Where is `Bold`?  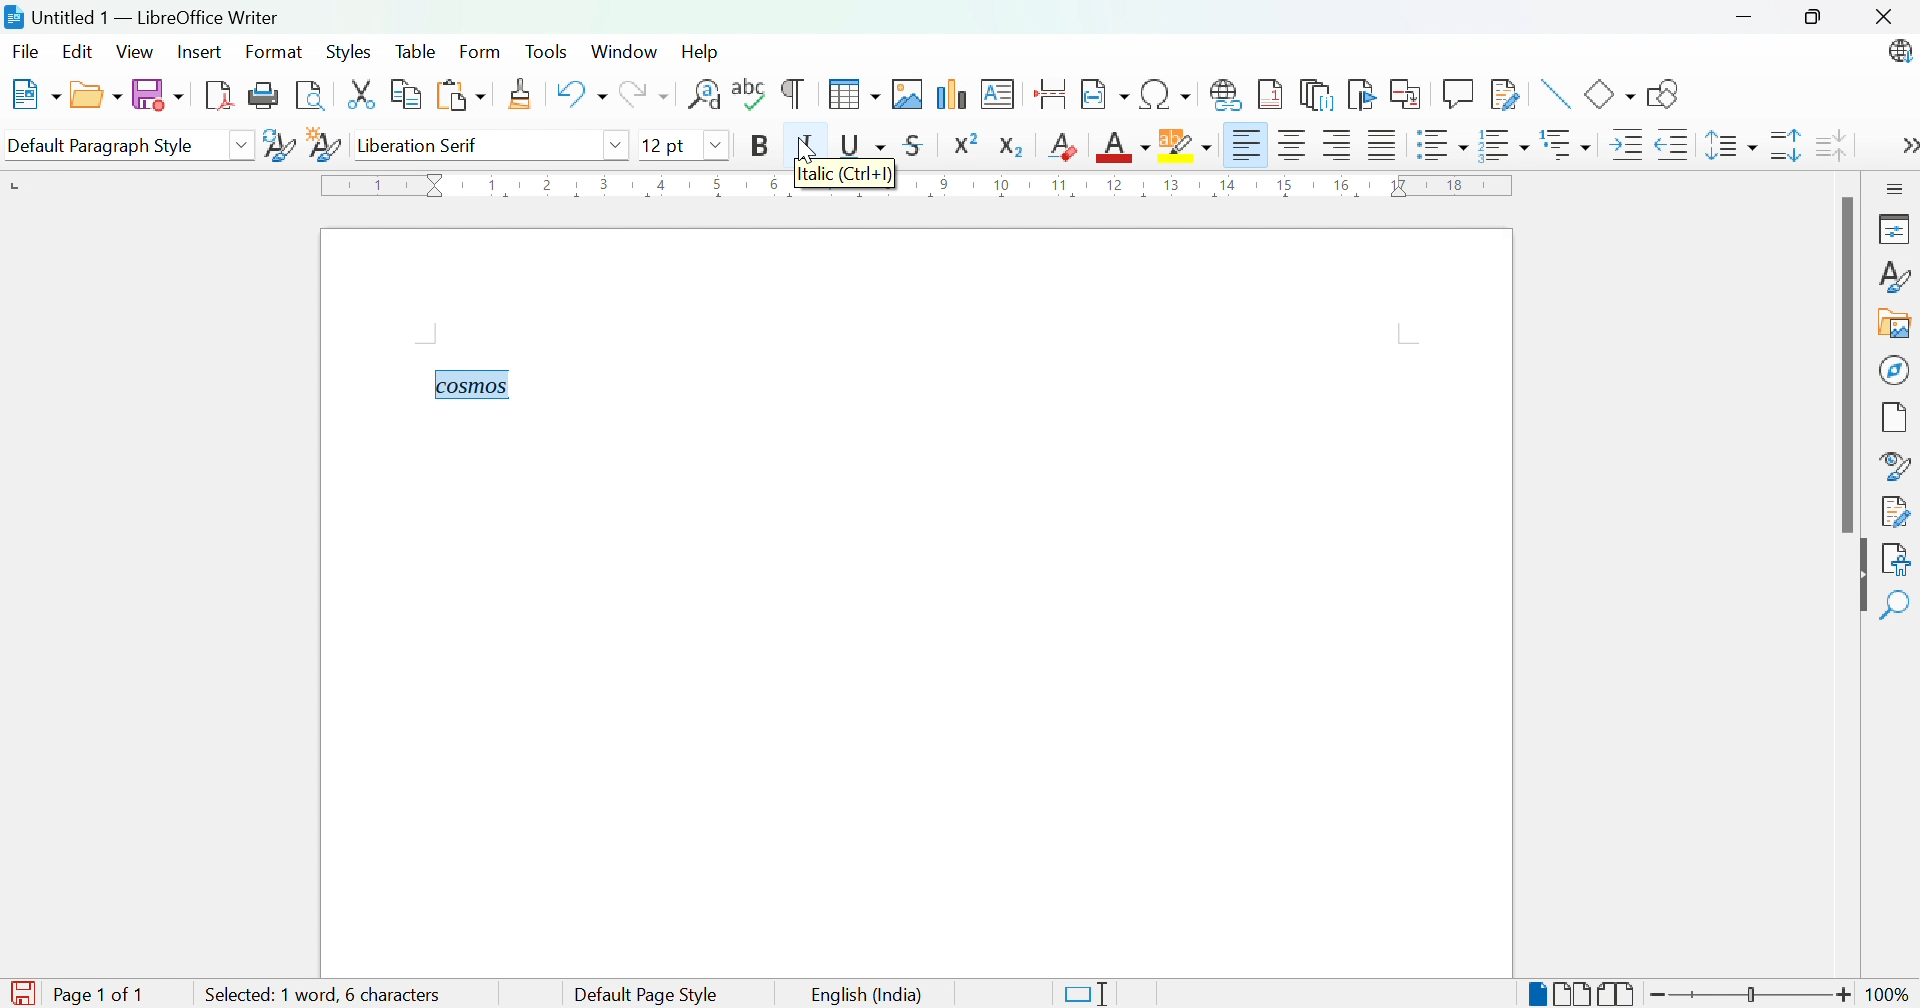
Bold is located at coordinates (755, 145).